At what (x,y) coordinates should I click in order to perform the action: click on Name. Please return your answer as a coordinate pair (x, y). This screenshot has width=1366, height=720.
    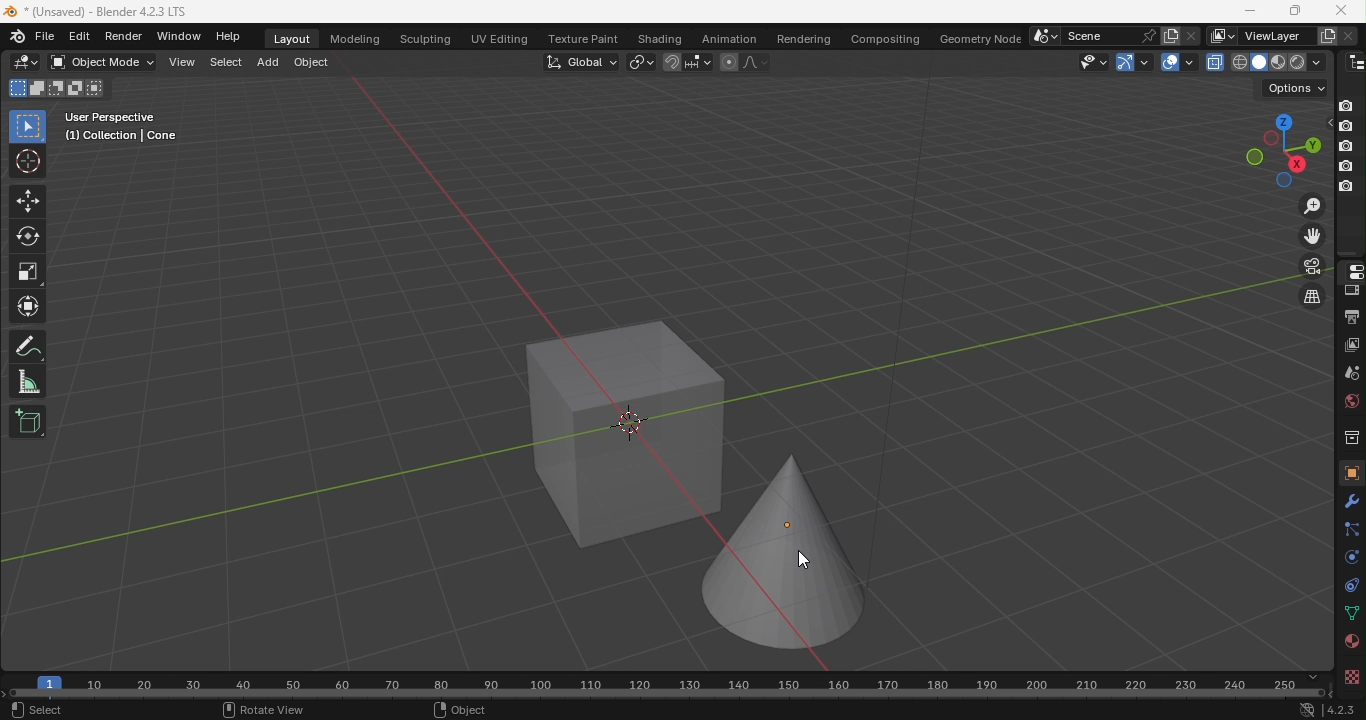
    Looking at the image, I should click on (1098, 35).